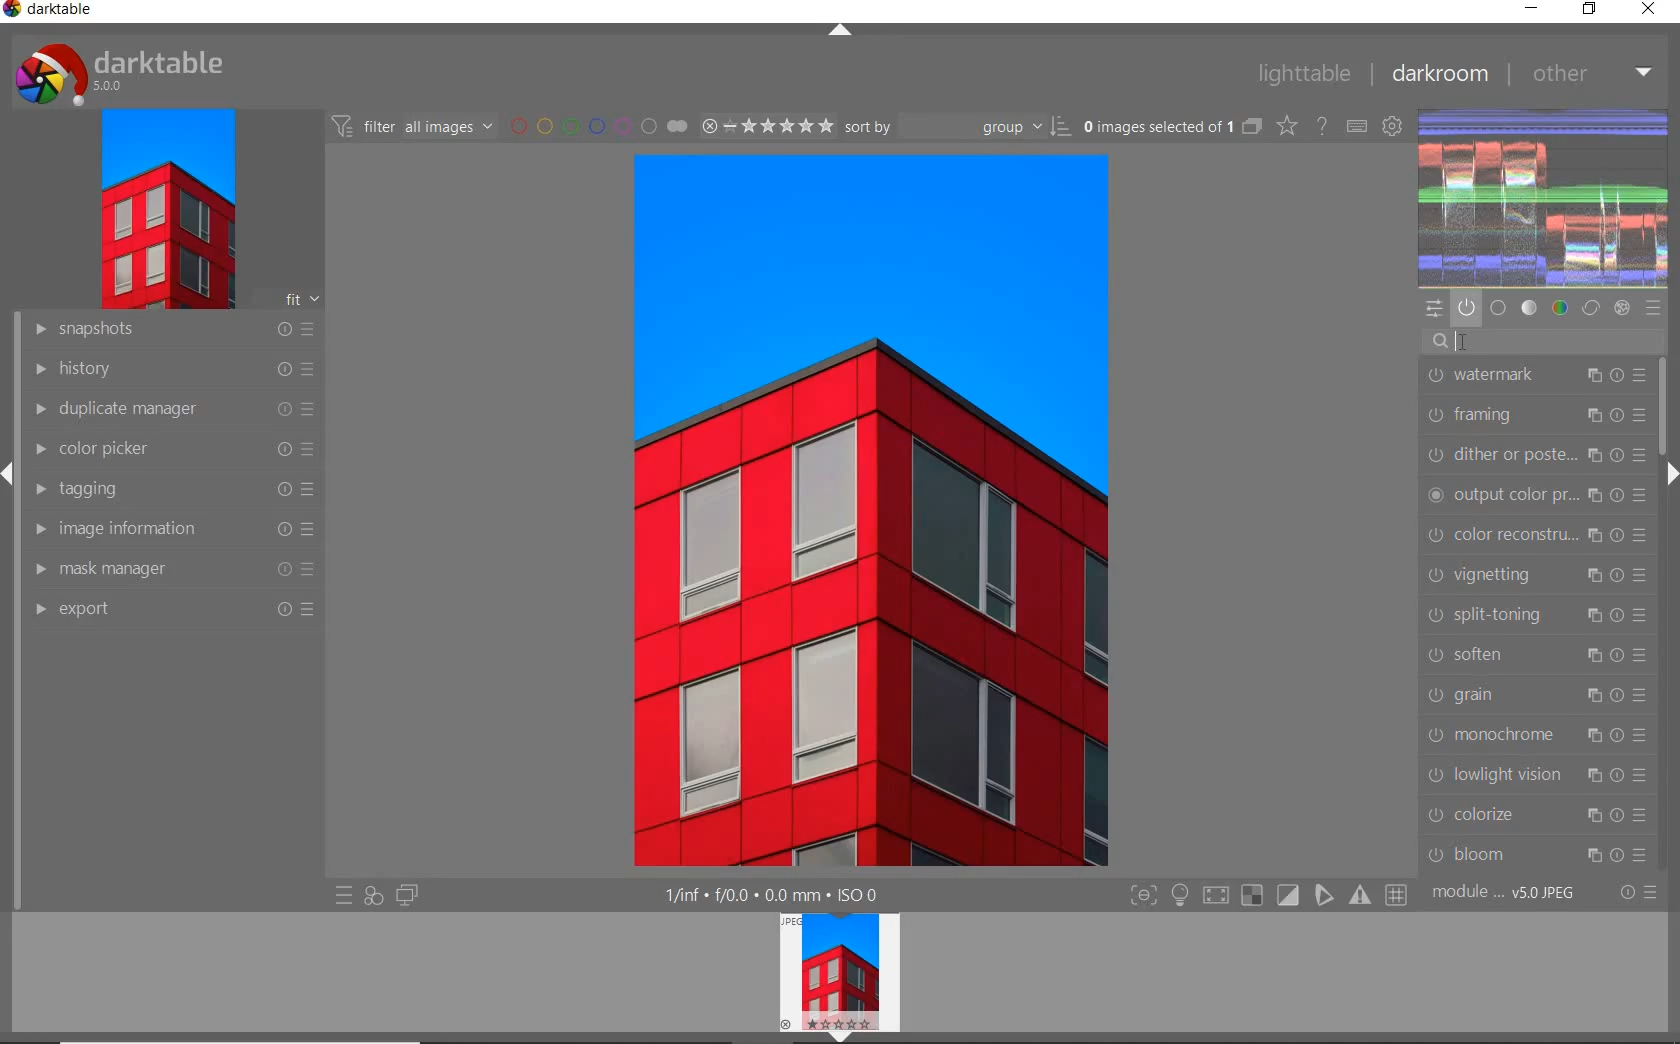 The width and height of the screenshot is (1680, 1044). I want to click on filter by image color label, so click(598, 126).